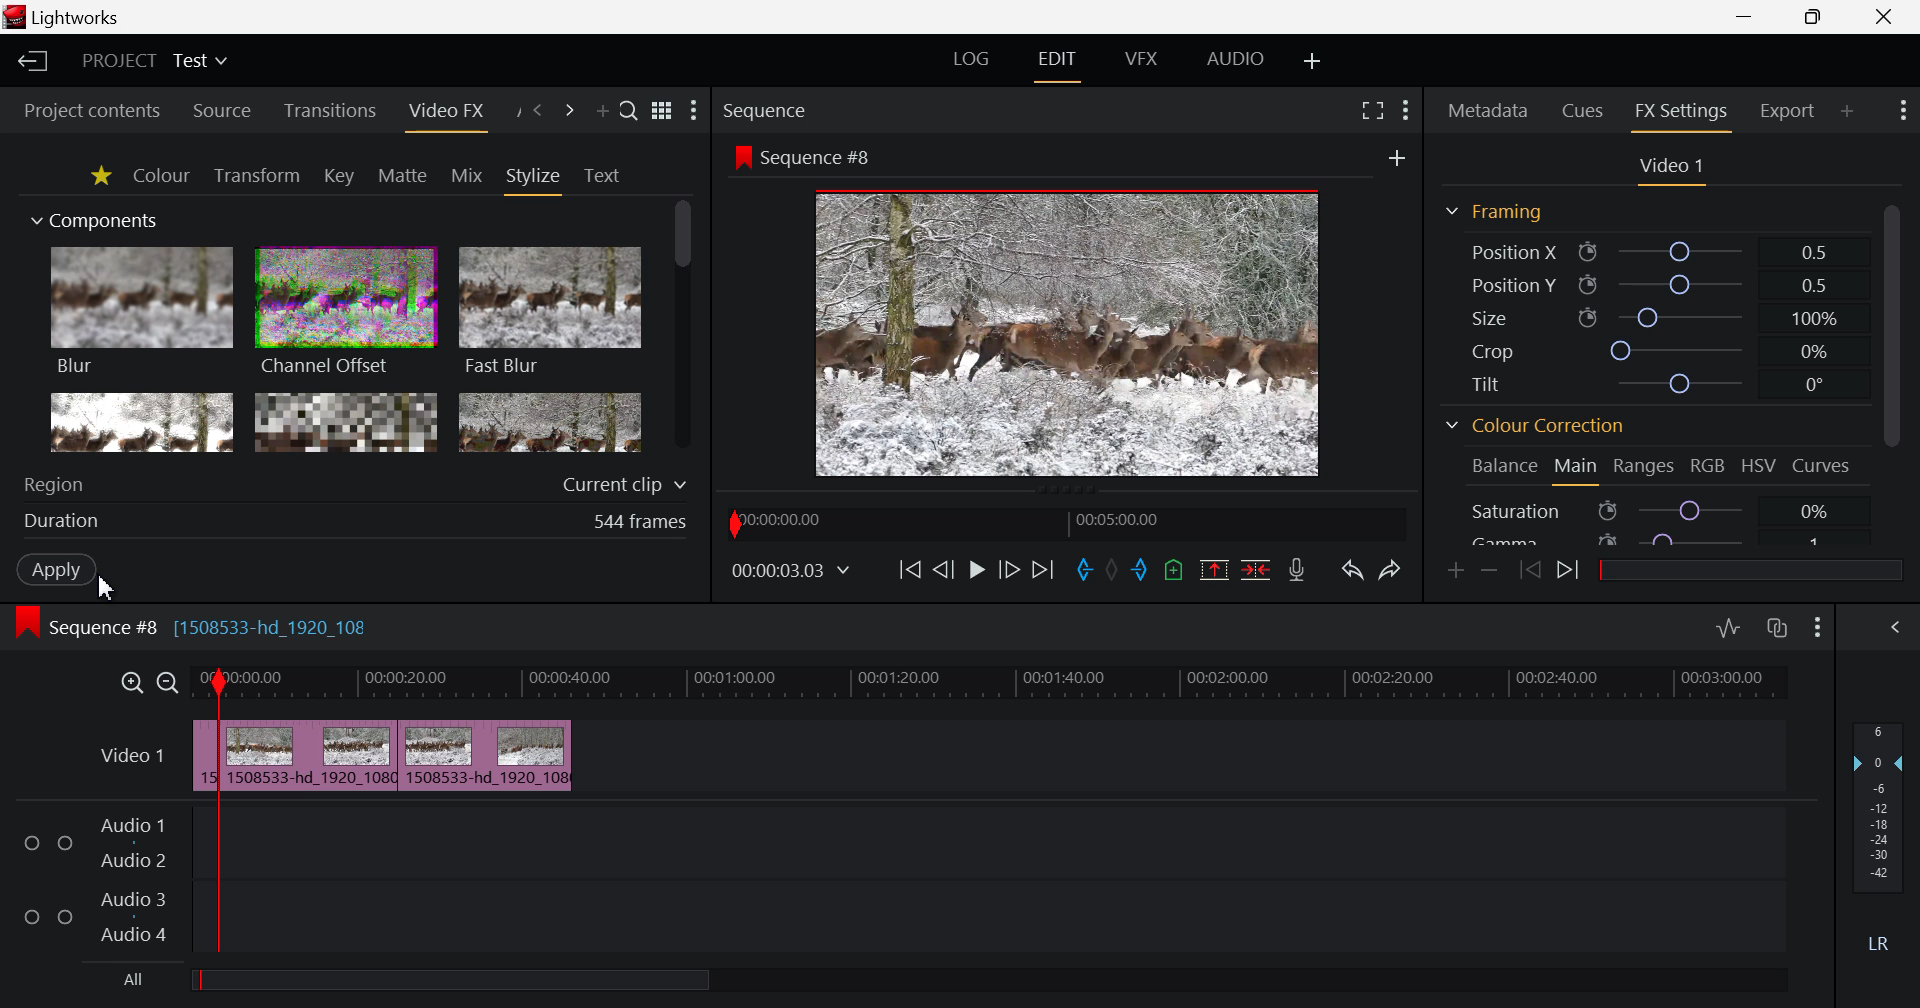  Describe the element at coordinates (602, 110) in the screenshot. I see `Add Panel` at that location.